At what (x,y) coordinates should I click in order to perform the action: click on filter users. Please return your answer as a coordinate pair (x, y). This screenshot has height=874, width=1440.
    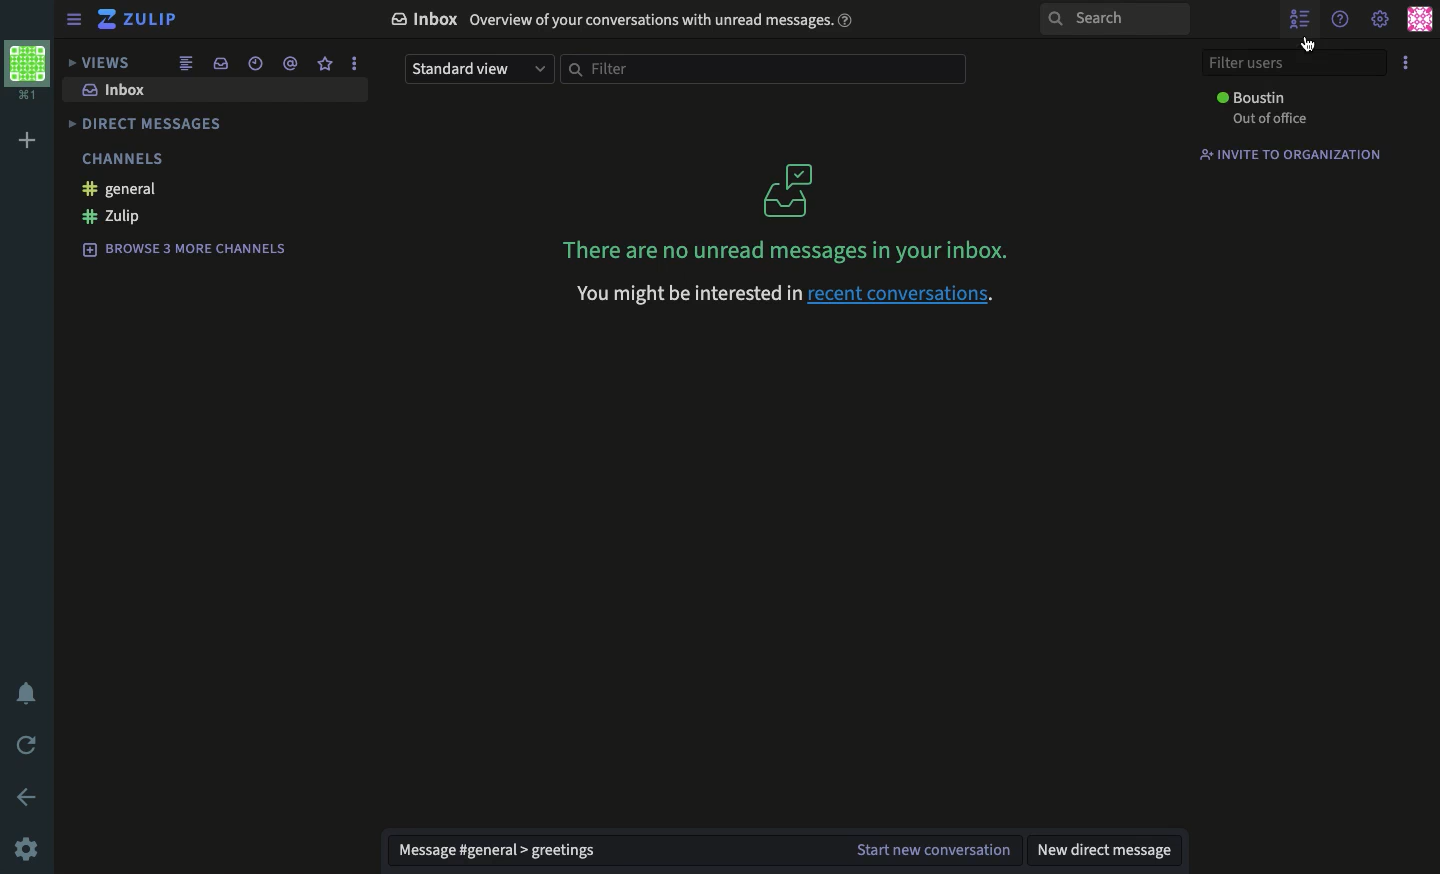
    Looking at the image, I should click on (1293, 63).